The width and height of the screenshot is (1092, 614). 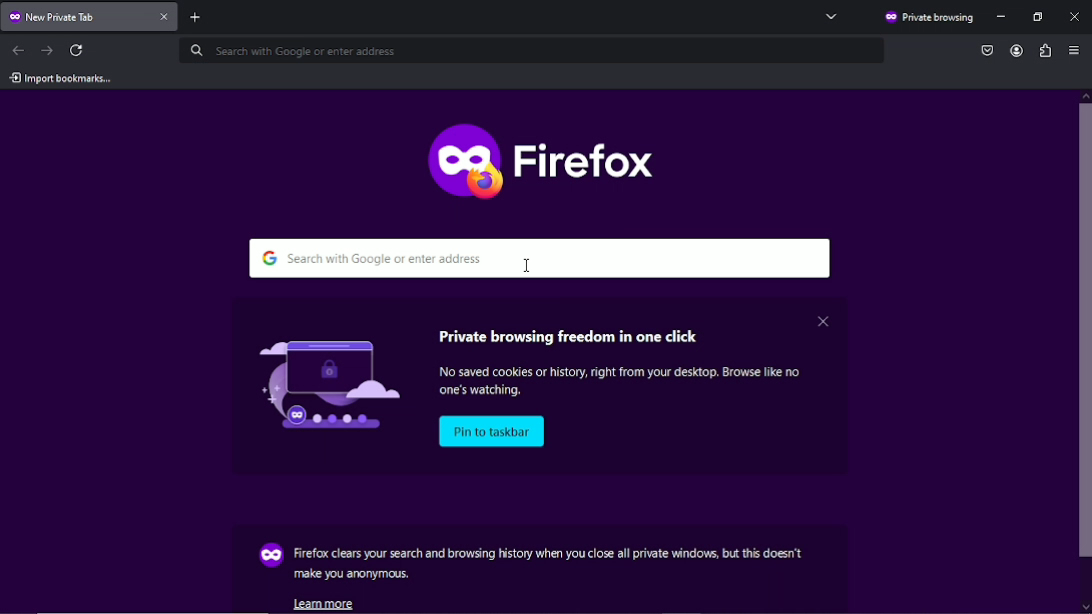 What do you see at coordinates (494, 432) in the screenshot?
I see `pin to taskbar` at bounding box center [494, 432].